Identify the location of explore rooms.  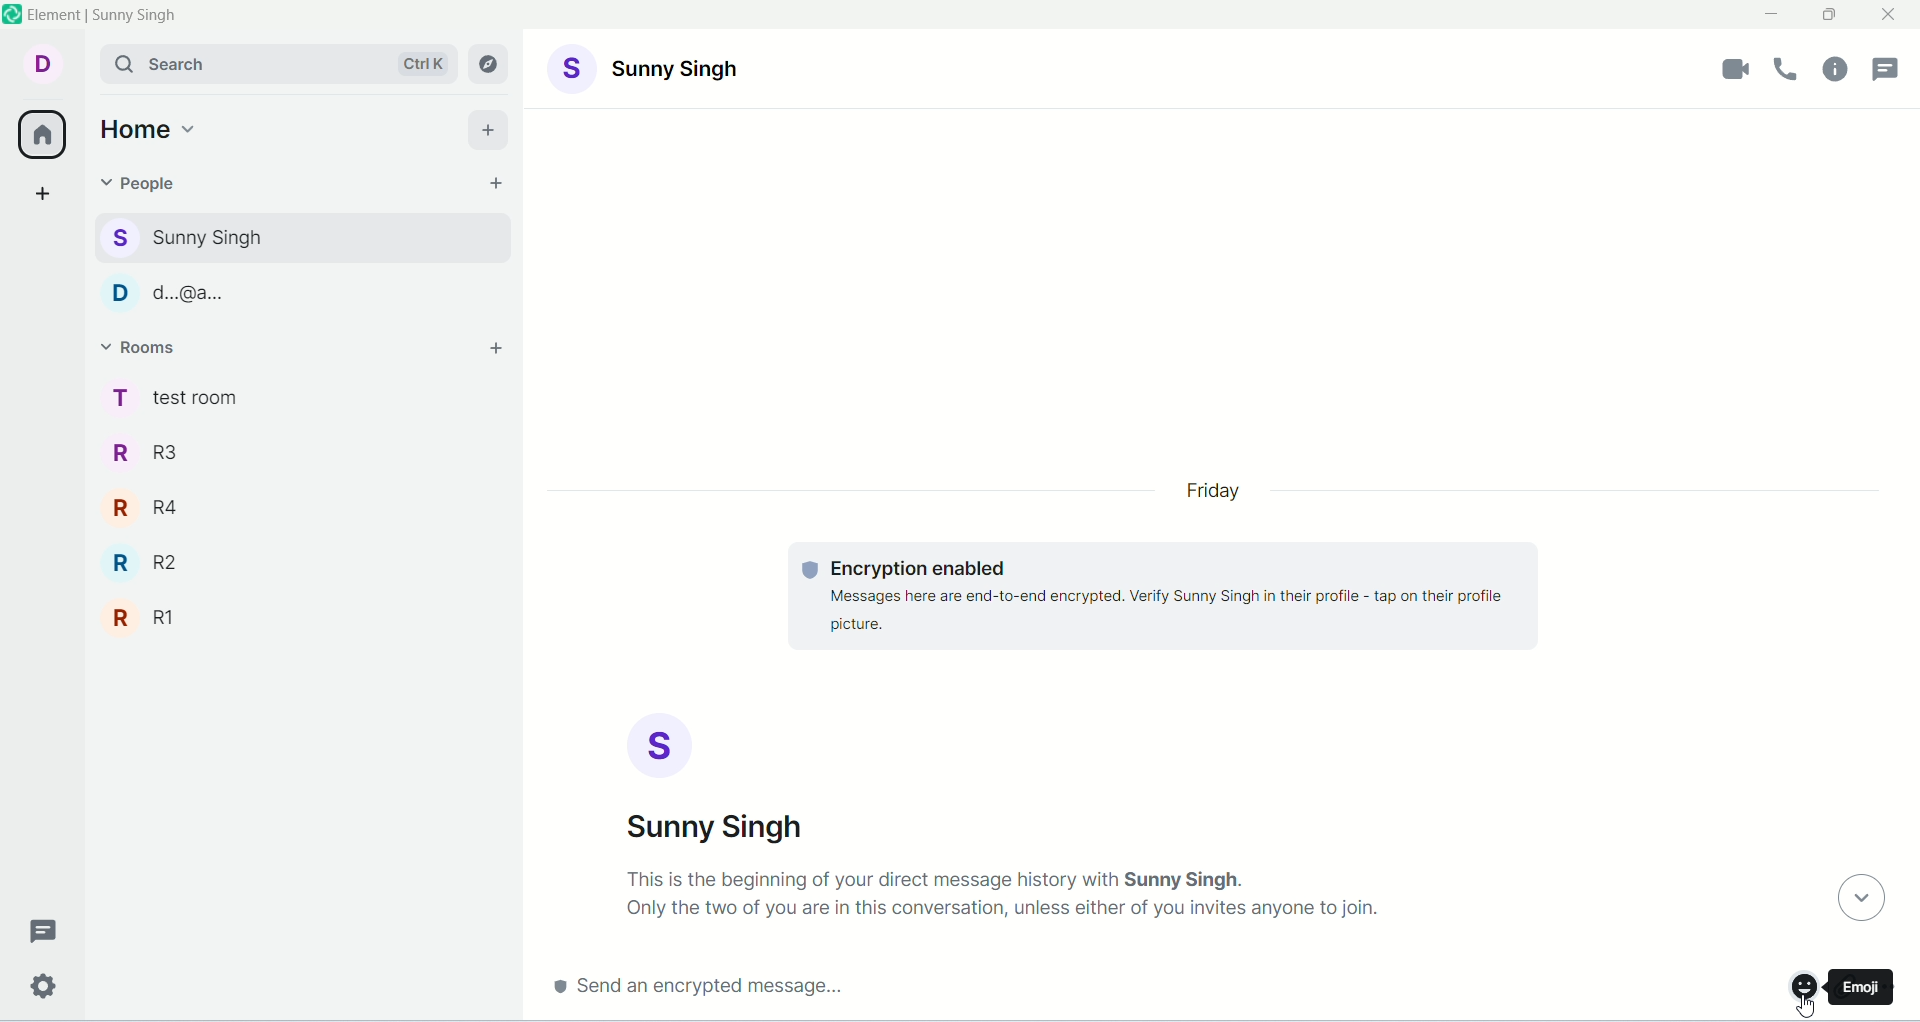
(491, 65).